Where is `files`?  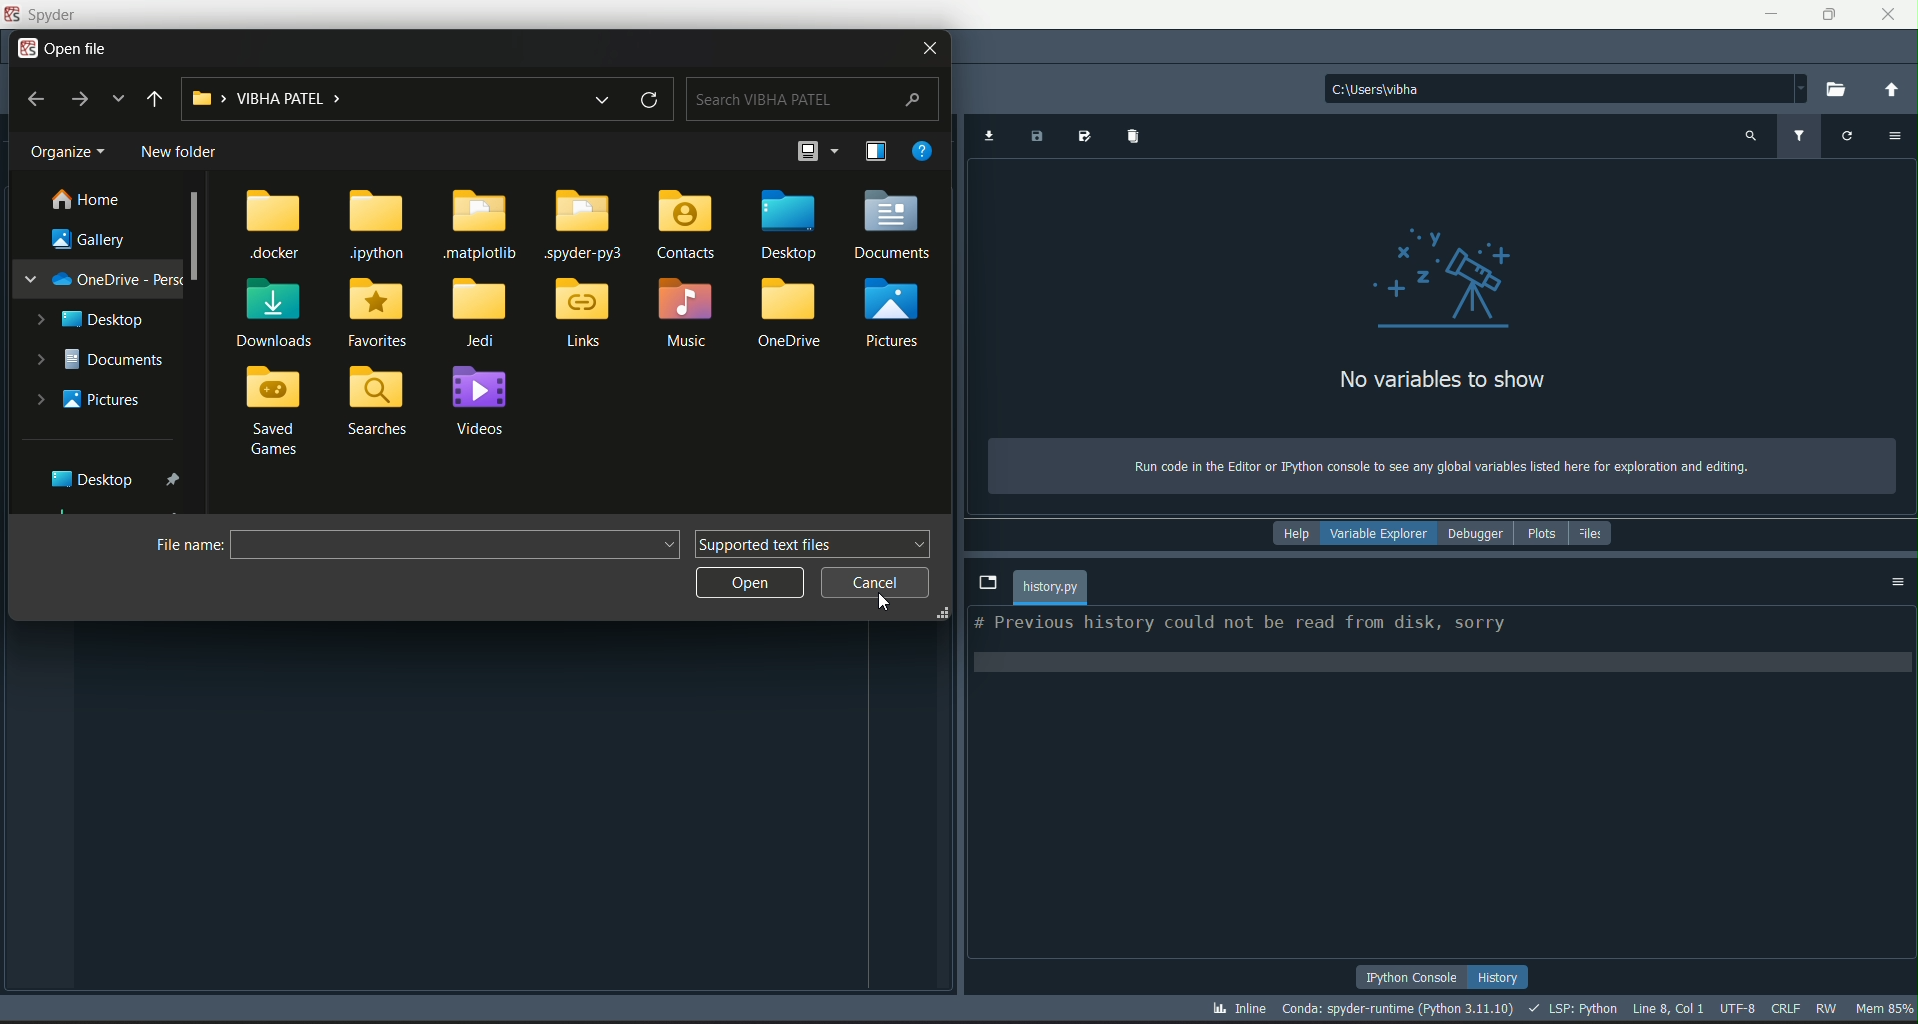
files is located at coordinates (1596, 532).